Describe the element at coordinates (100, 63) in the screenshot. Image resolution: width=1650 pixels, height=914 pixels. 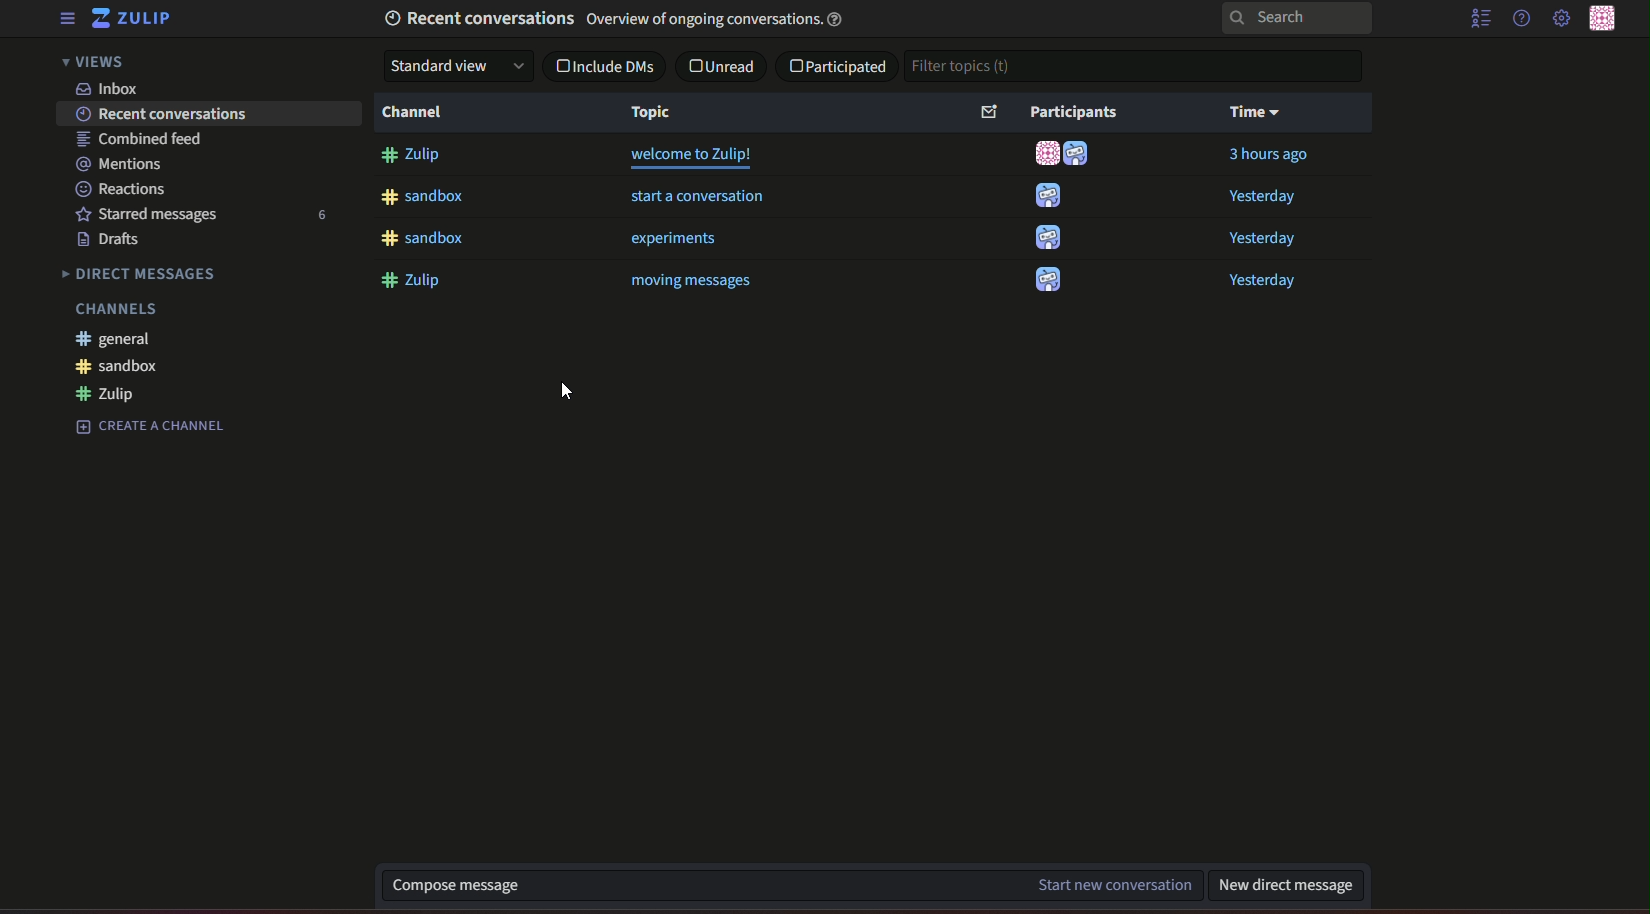
I see `views` at that location.